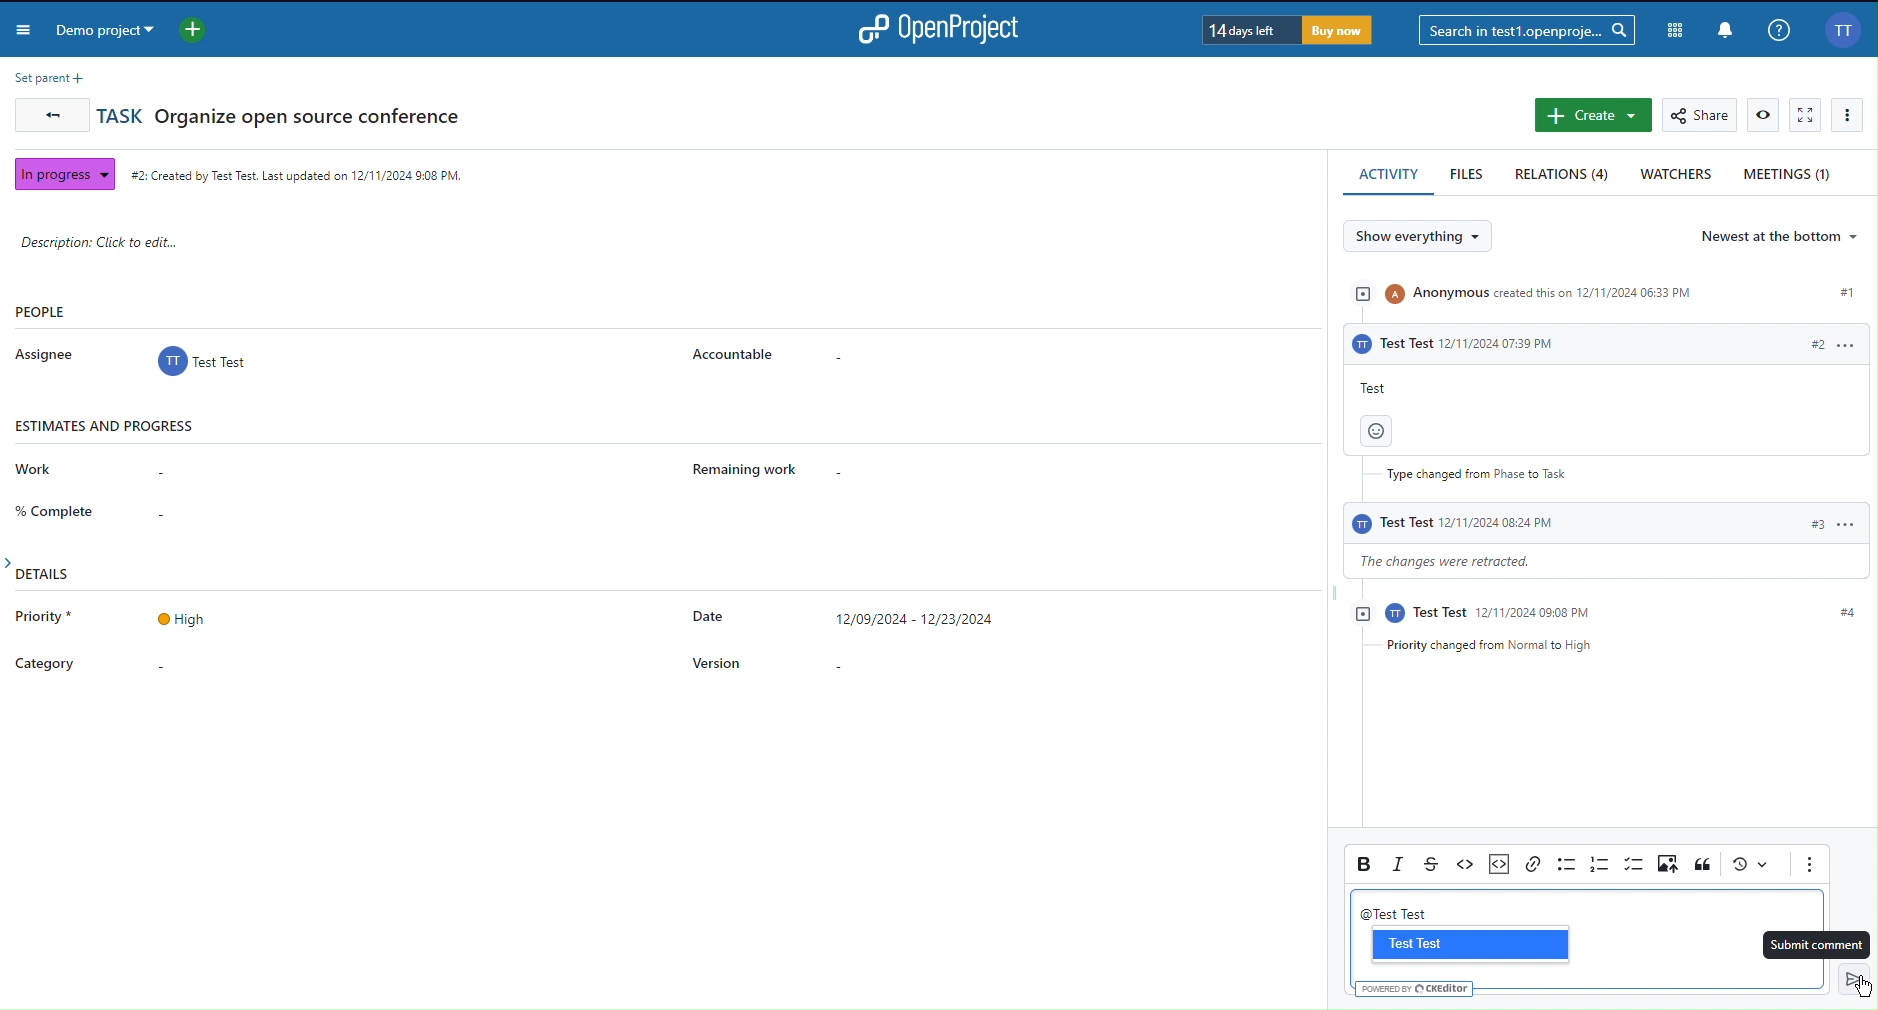  Describe the element at coordinates (1592, 116) in the screenshot. I see `Create` at that location.